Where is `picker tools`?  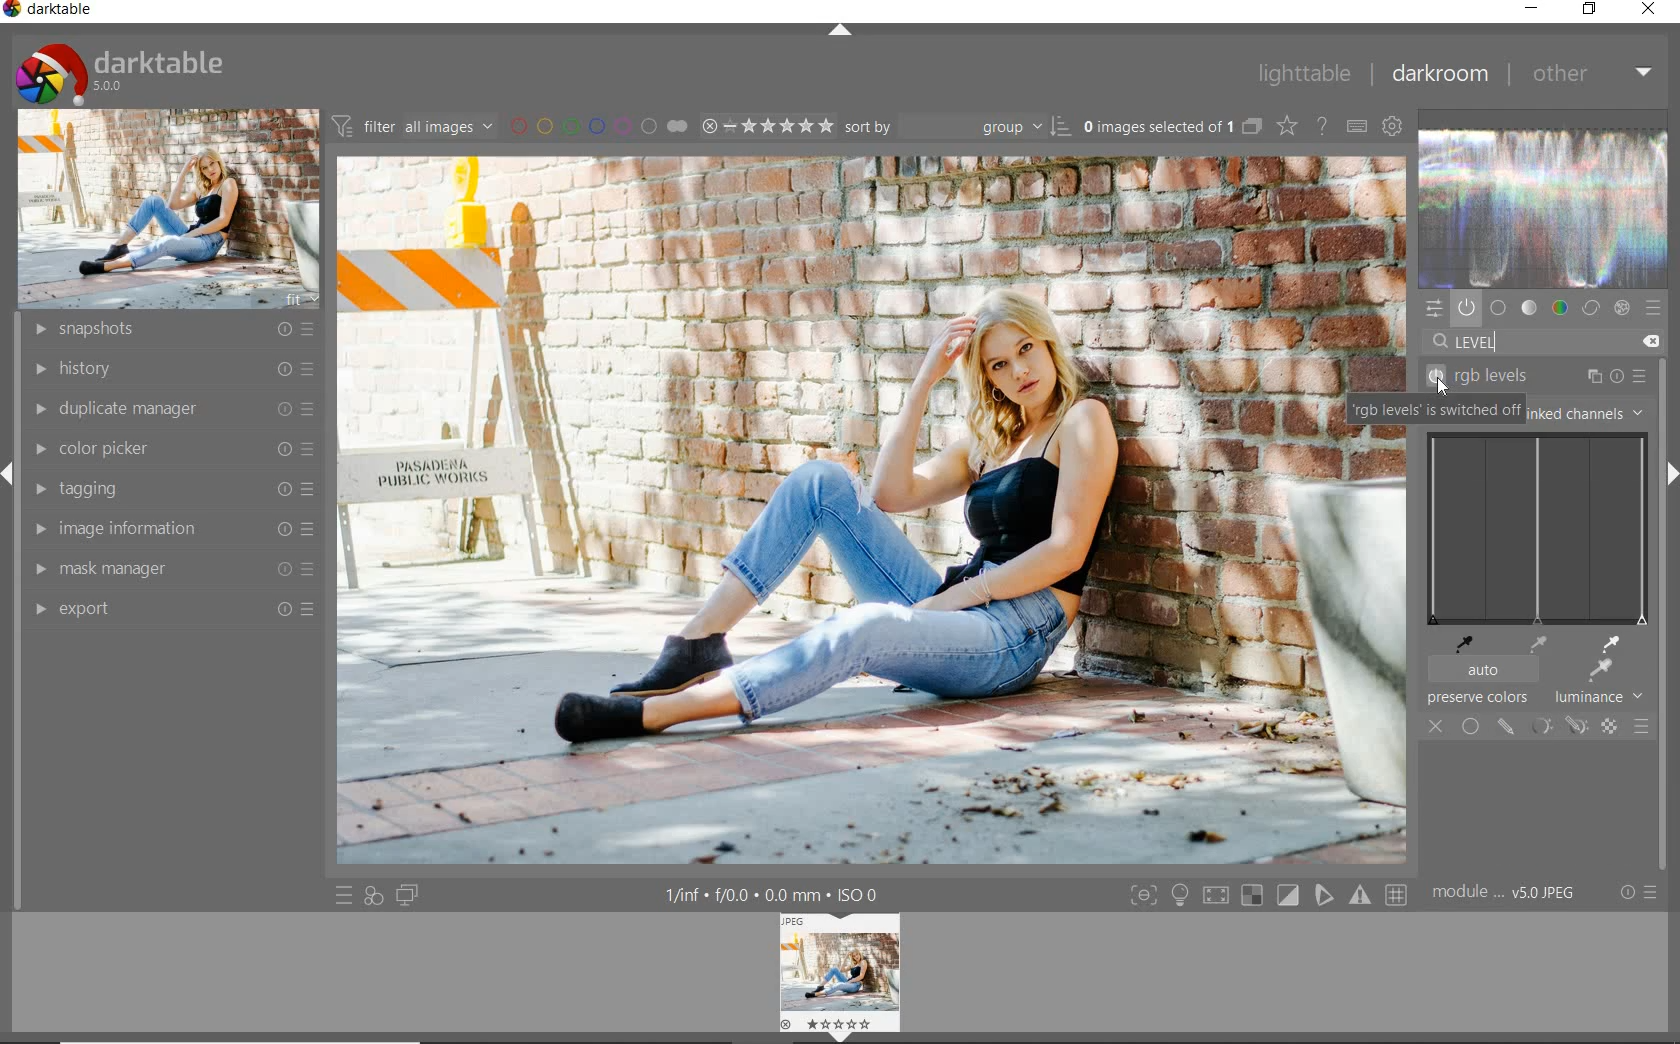 picker tools is located at coordinates (1527, 643).